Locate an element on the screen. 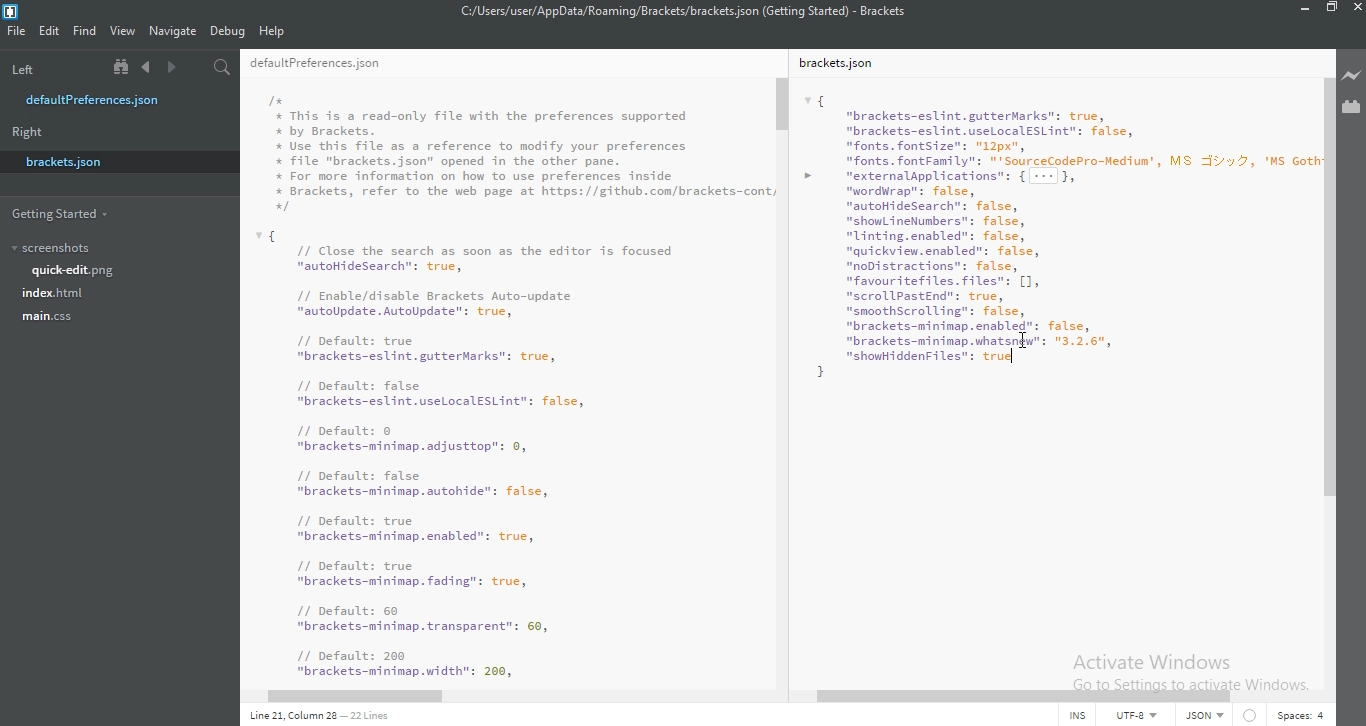  Extension Manager is located at coordinates (1351, 106).